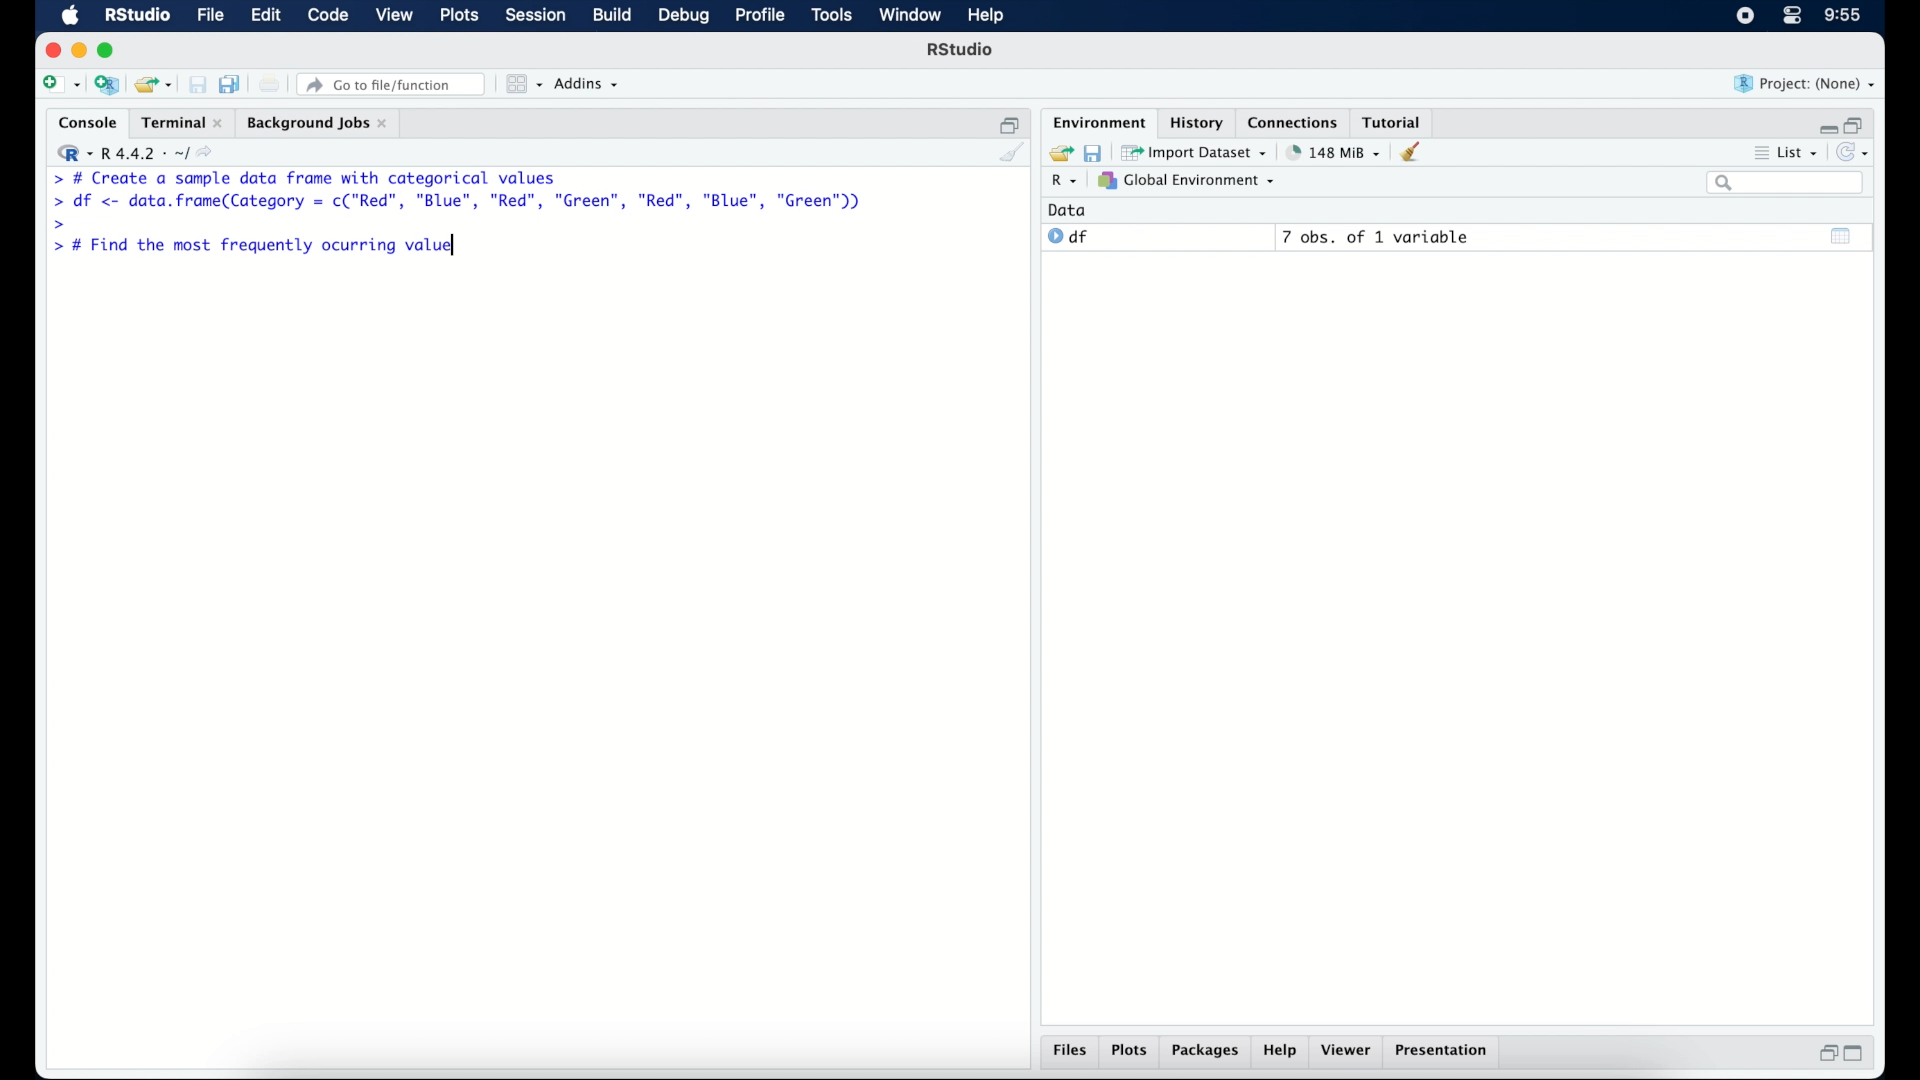 Image resolution: width=1920 pixels, height=1080 pixels. I want to click on R Studio, so click(962, 50).